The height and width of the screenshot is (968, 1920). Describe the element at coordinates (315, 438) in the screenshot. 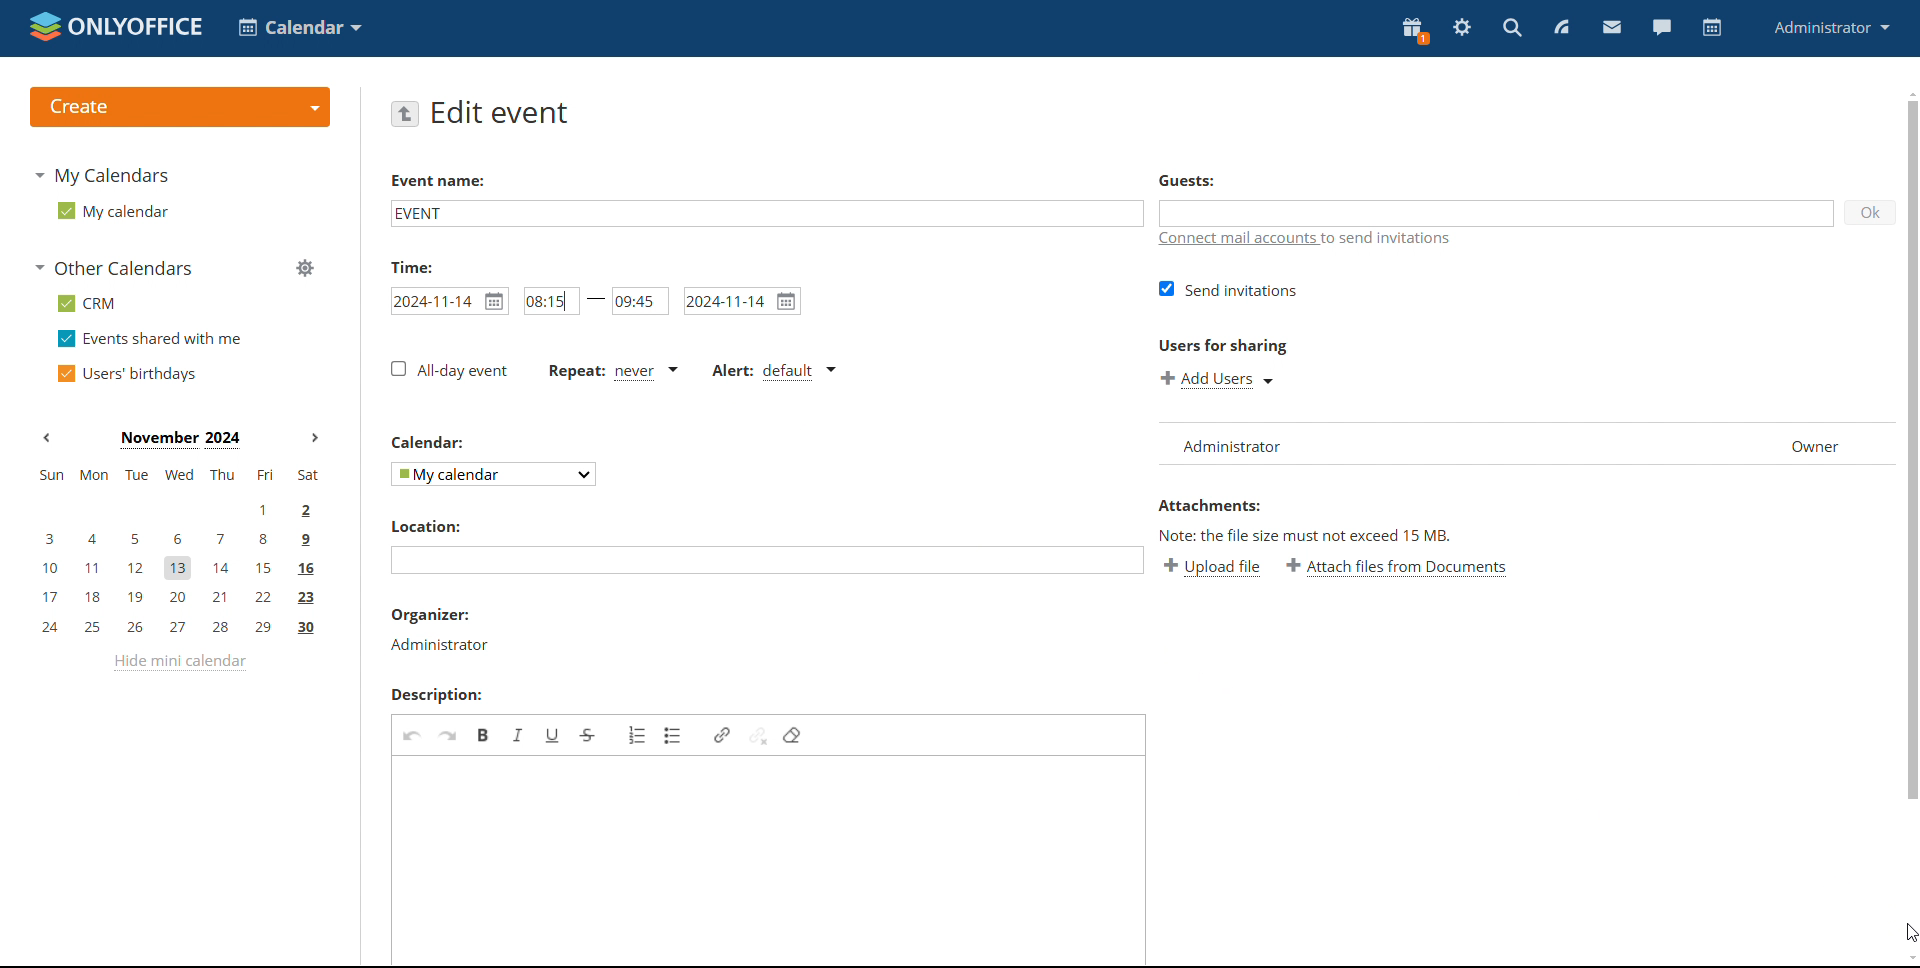

I see `next month` at that location.